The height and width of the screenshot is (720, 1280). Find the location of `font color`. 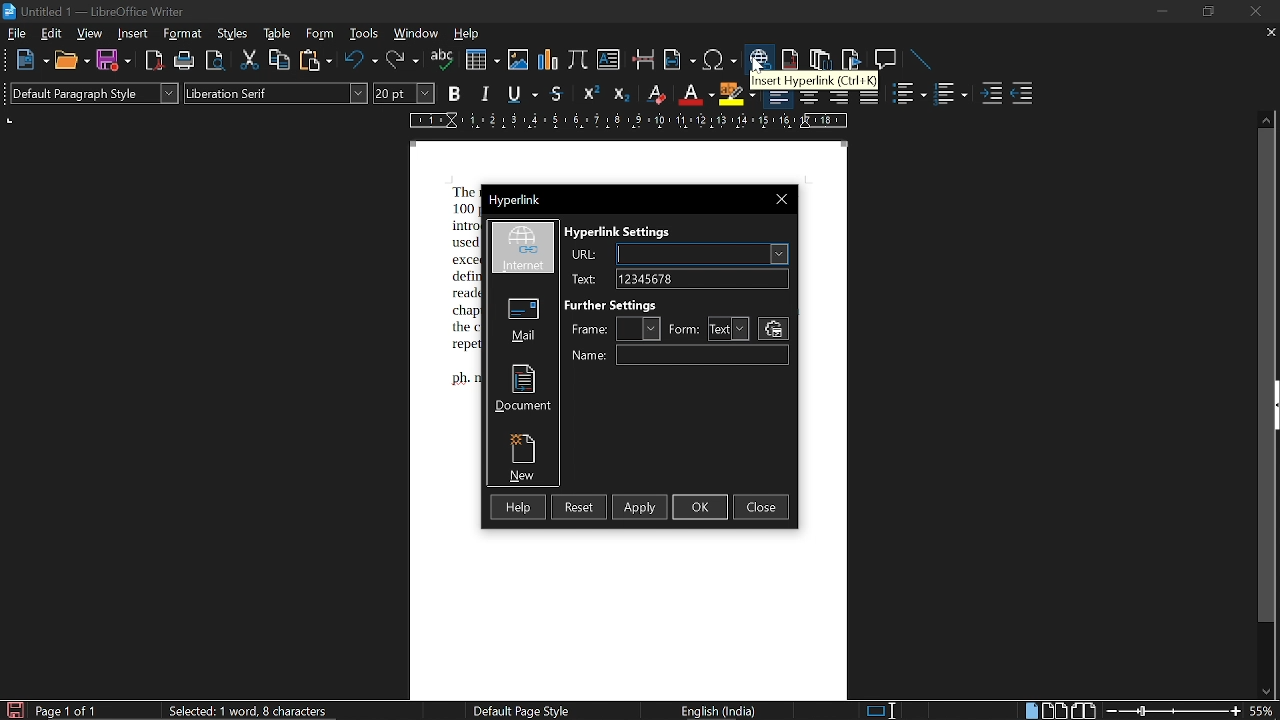

font color is located at coordinates (694, 95).